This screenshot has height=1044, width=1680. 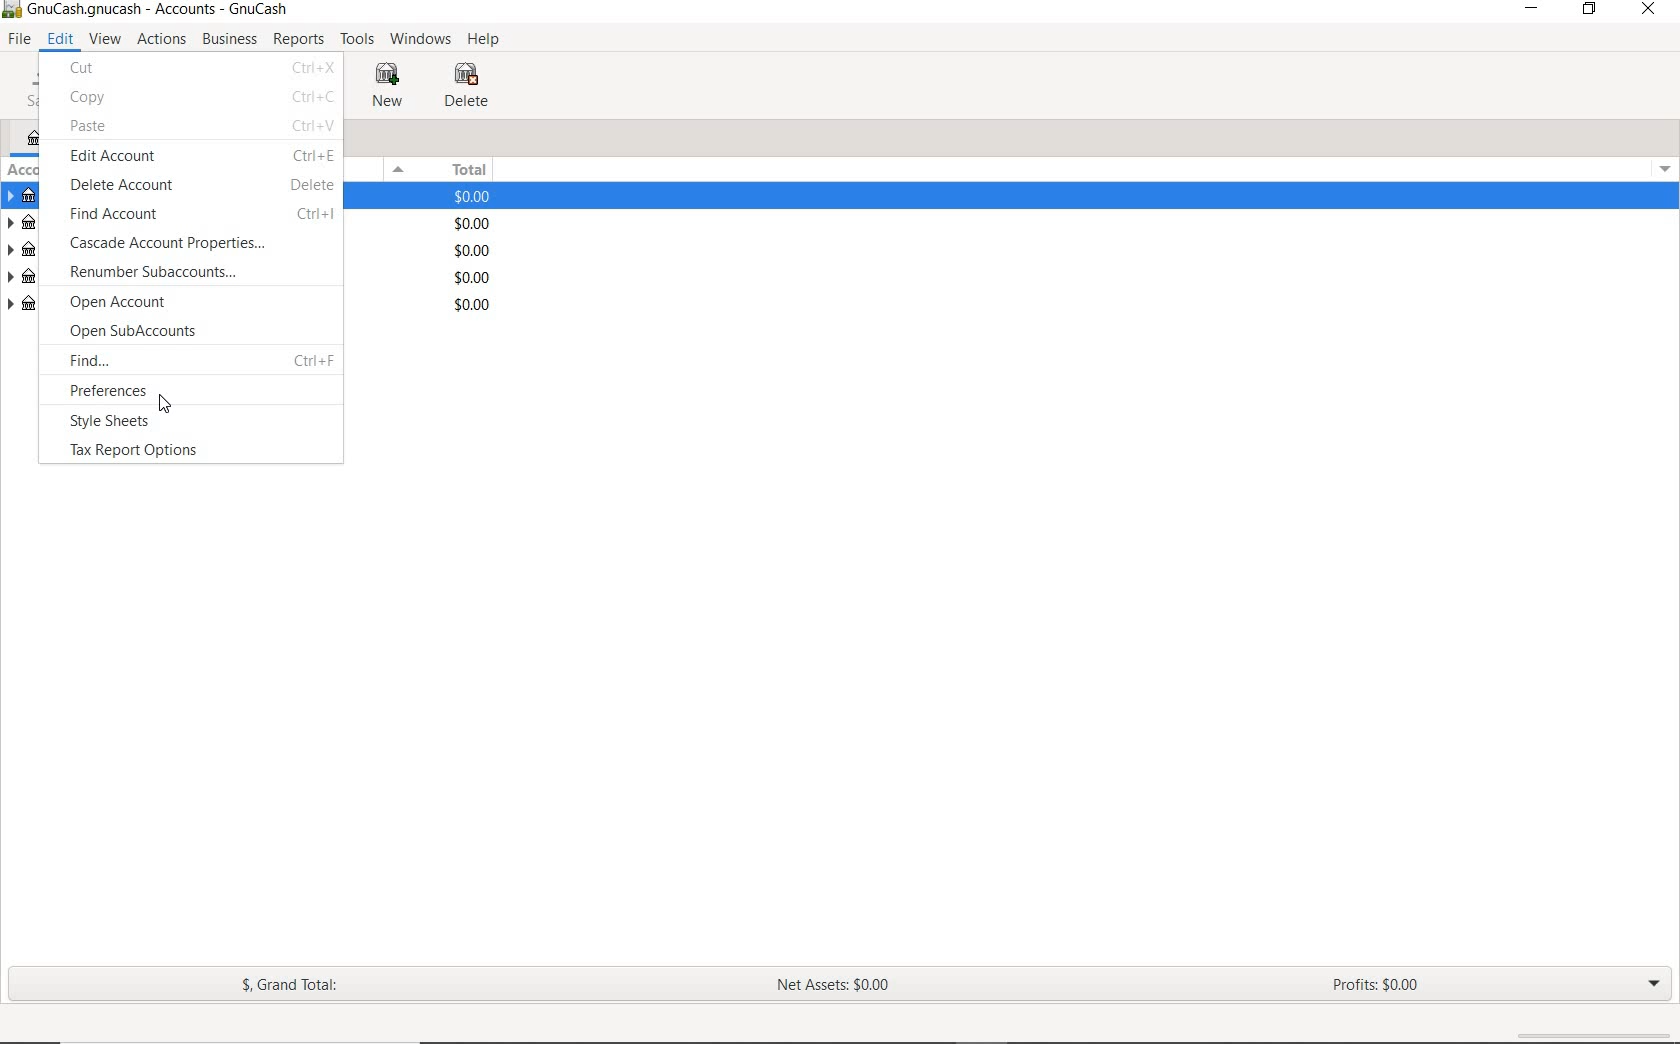 What do you see at coordinates (198, 242) in the screenshot?
I see `CASCADE ACCOUNT PROPERTIES` at bounding box center [198, 242].